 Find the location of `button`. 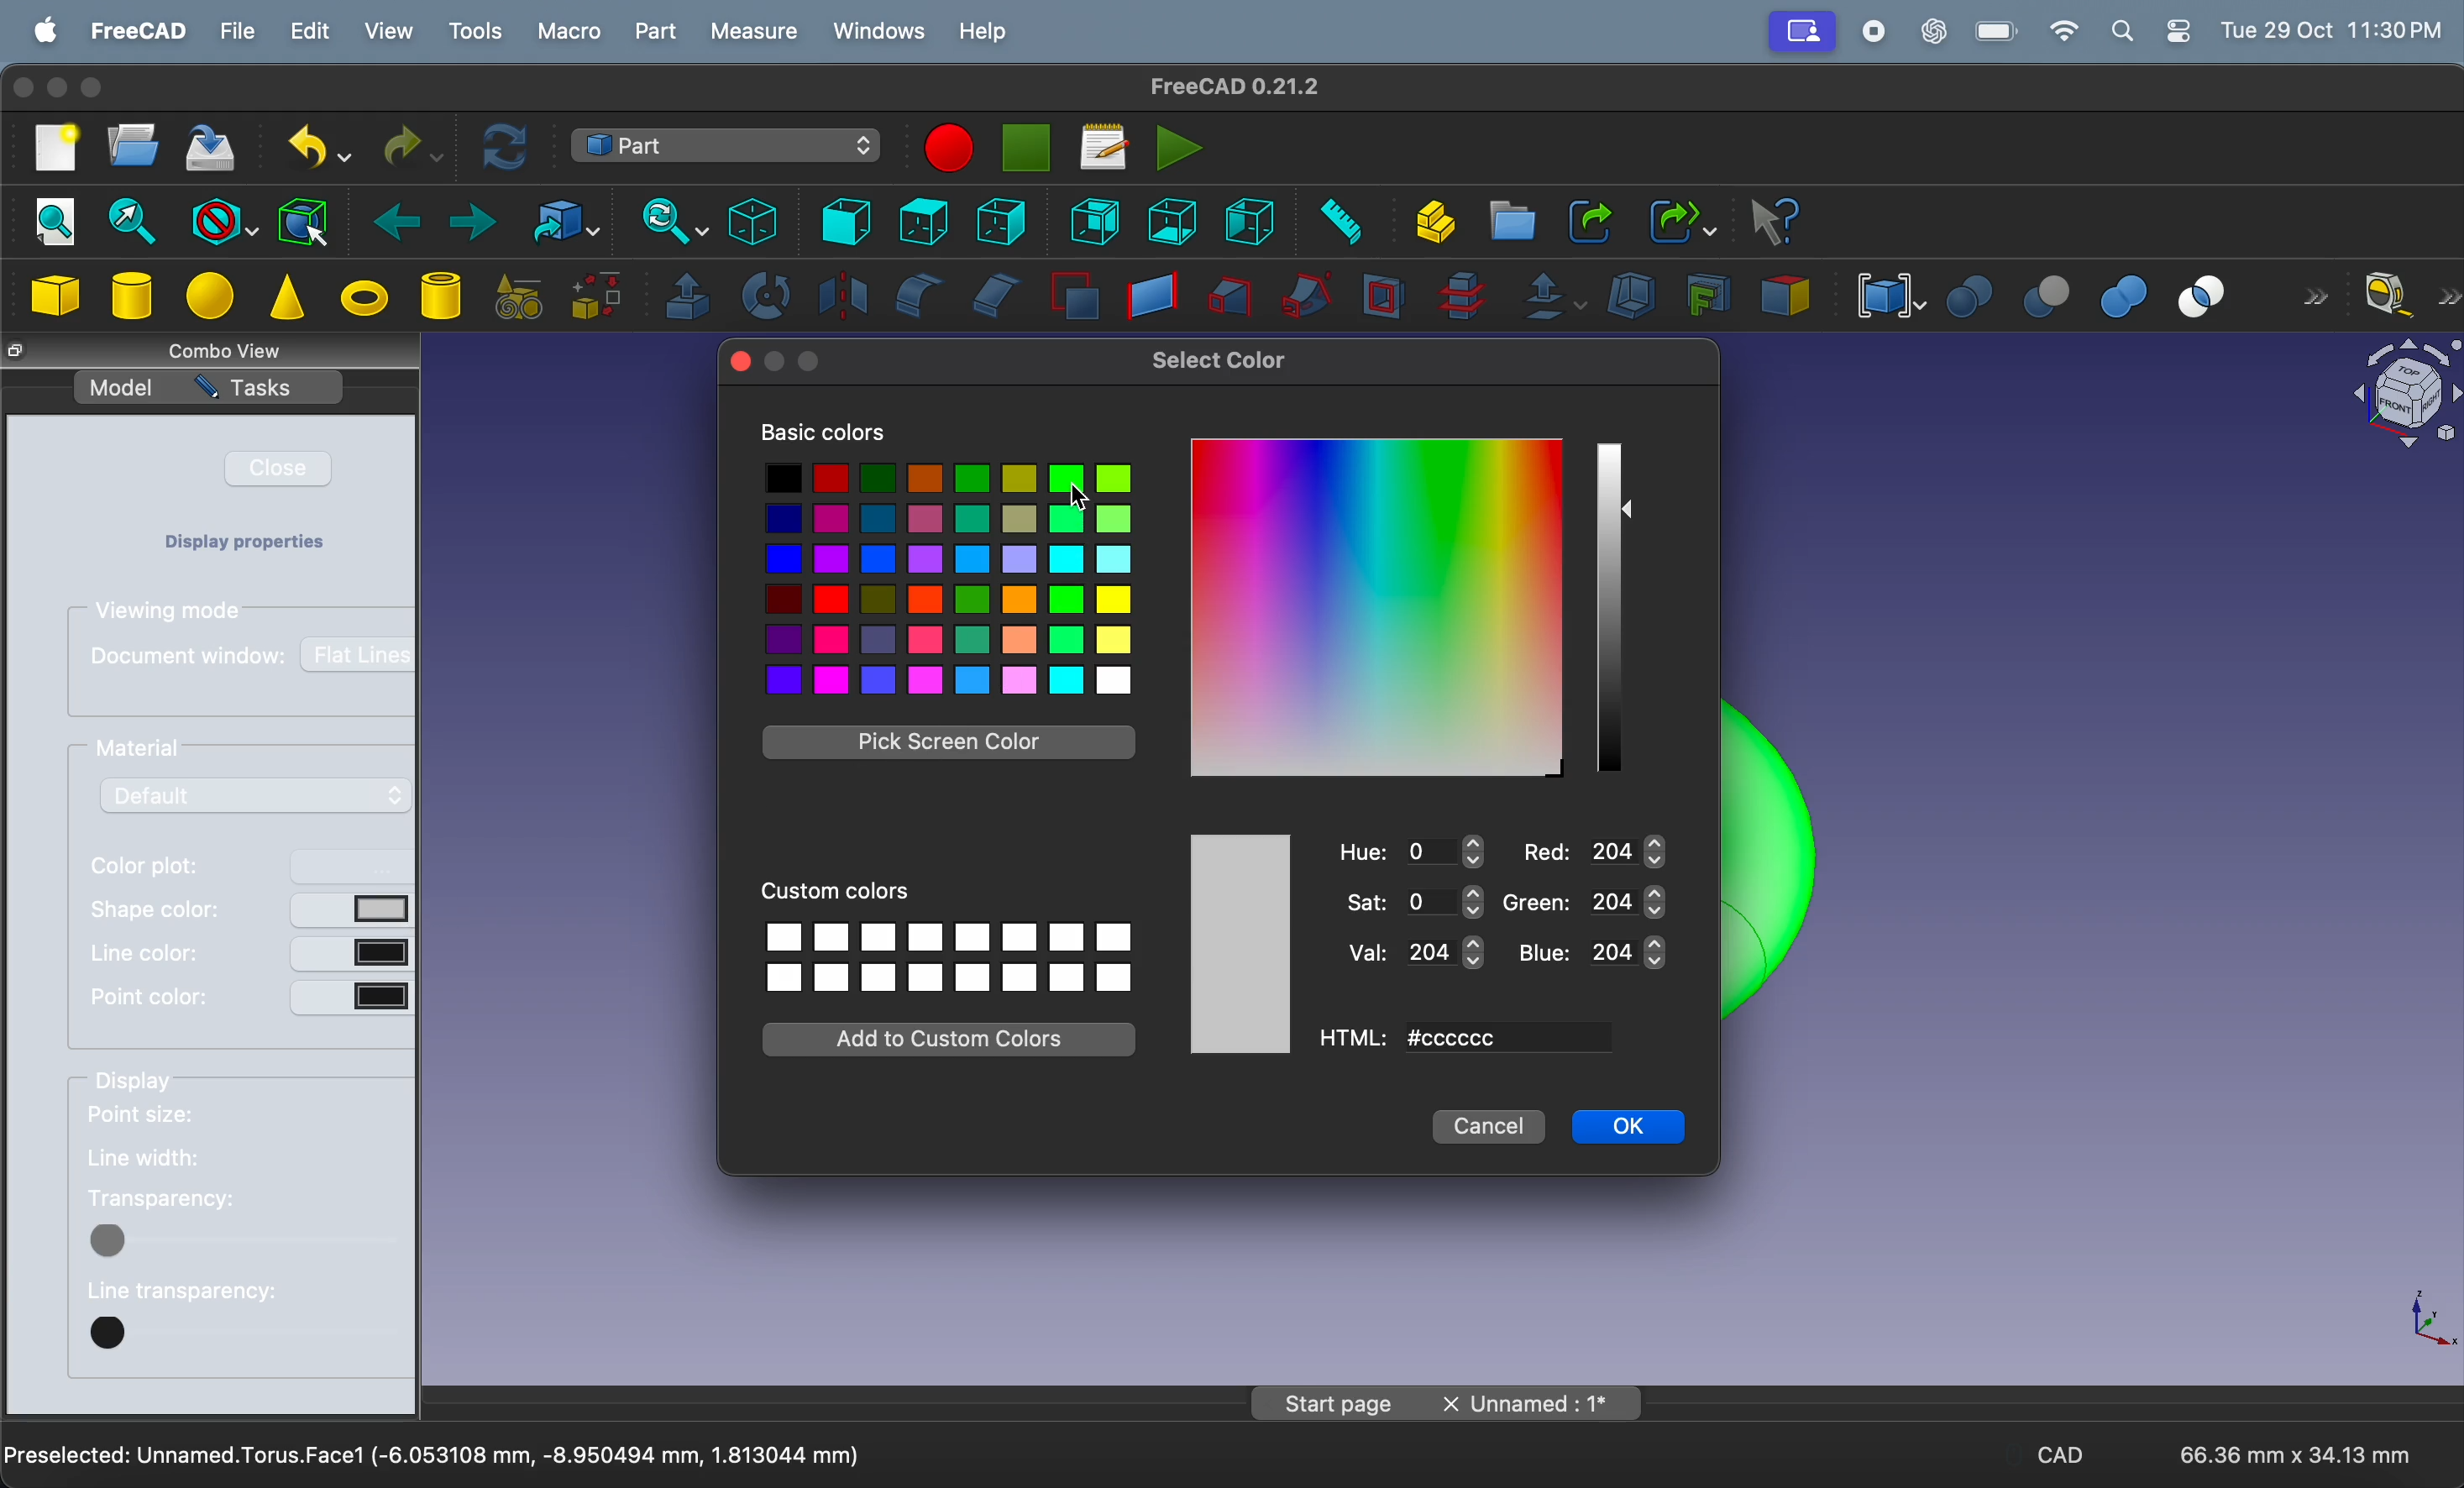

button is located at coordinates (353, 954).